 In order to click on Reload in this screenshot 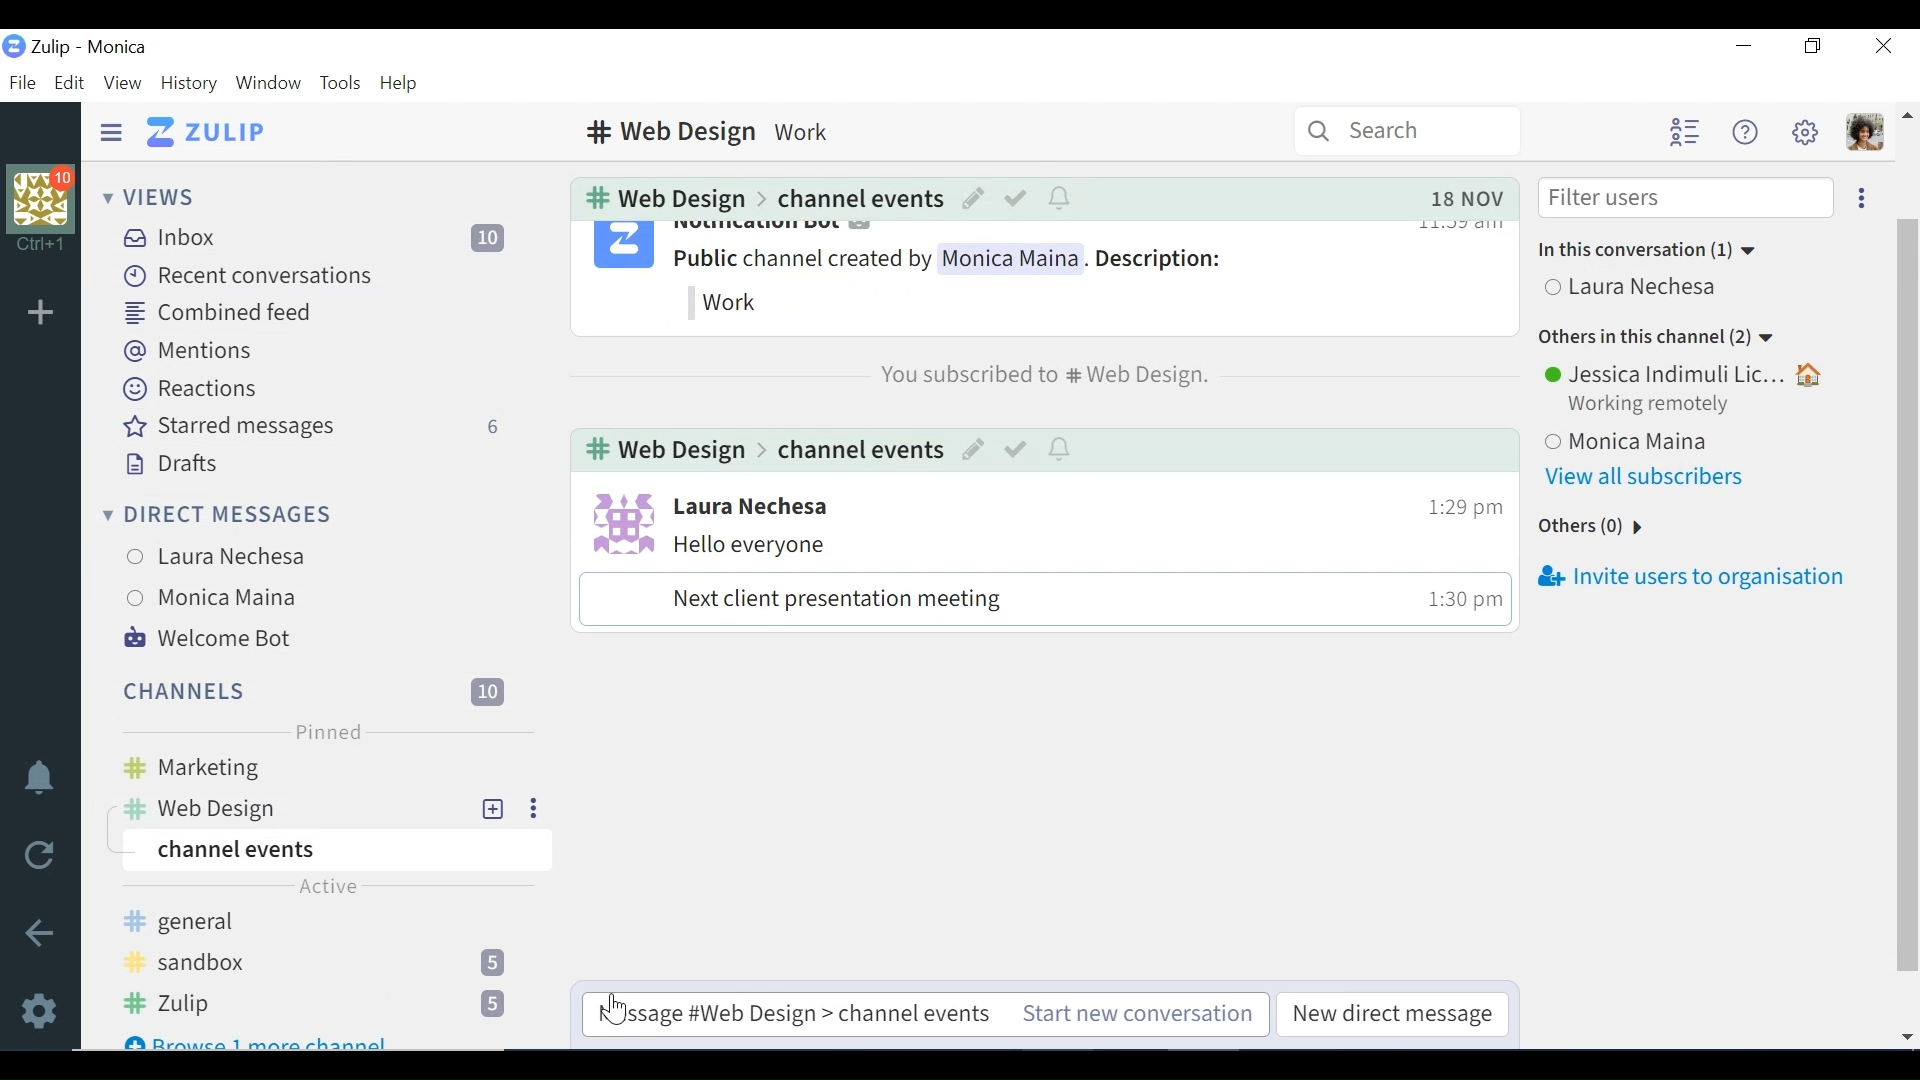, I will do `click(38, 854)`.